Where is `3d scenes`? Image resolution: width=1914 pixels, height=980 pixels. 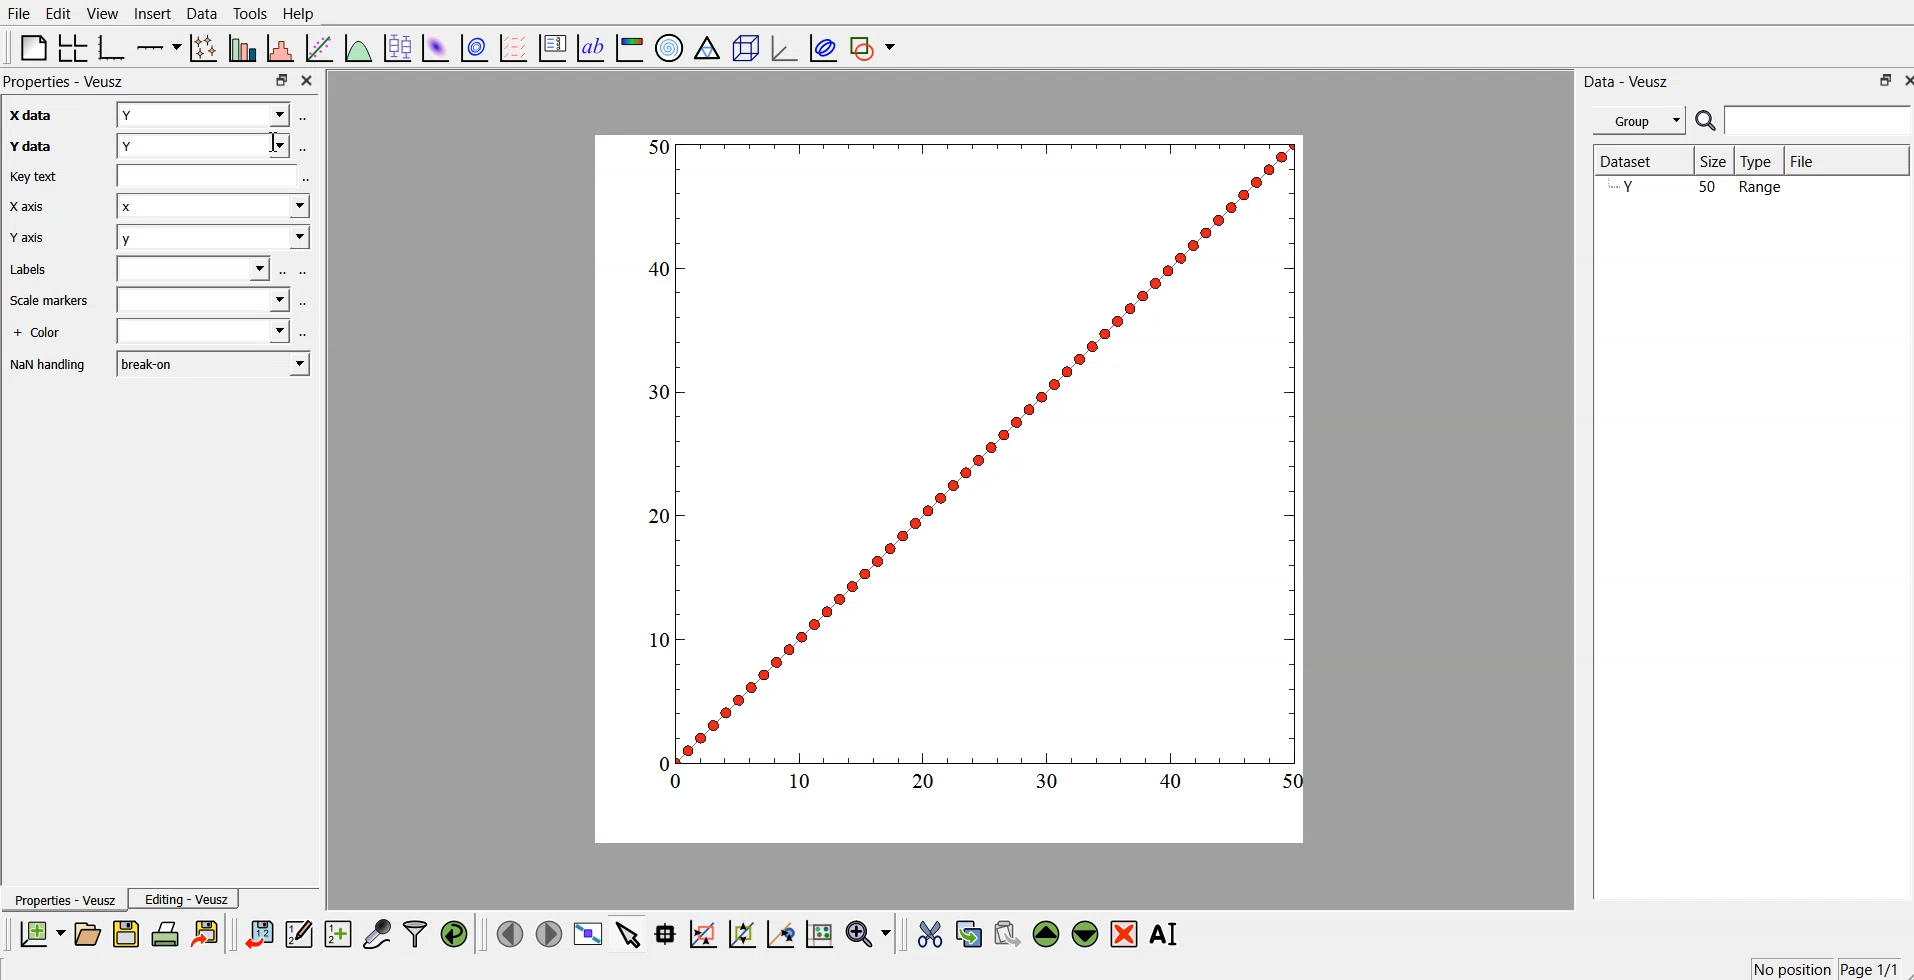 3d scenes is located at coordinates (743, 44).